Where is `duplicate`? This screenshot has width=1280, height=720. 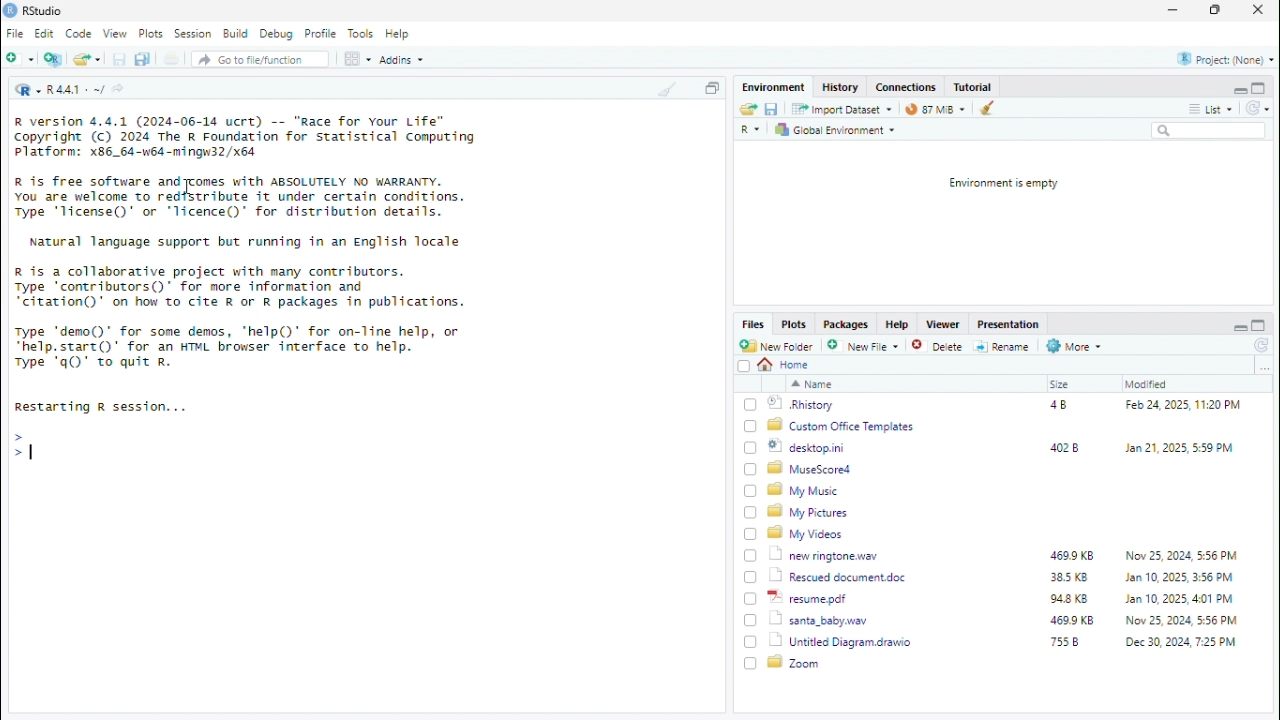 duplicate is located at coordinates (143, 59).